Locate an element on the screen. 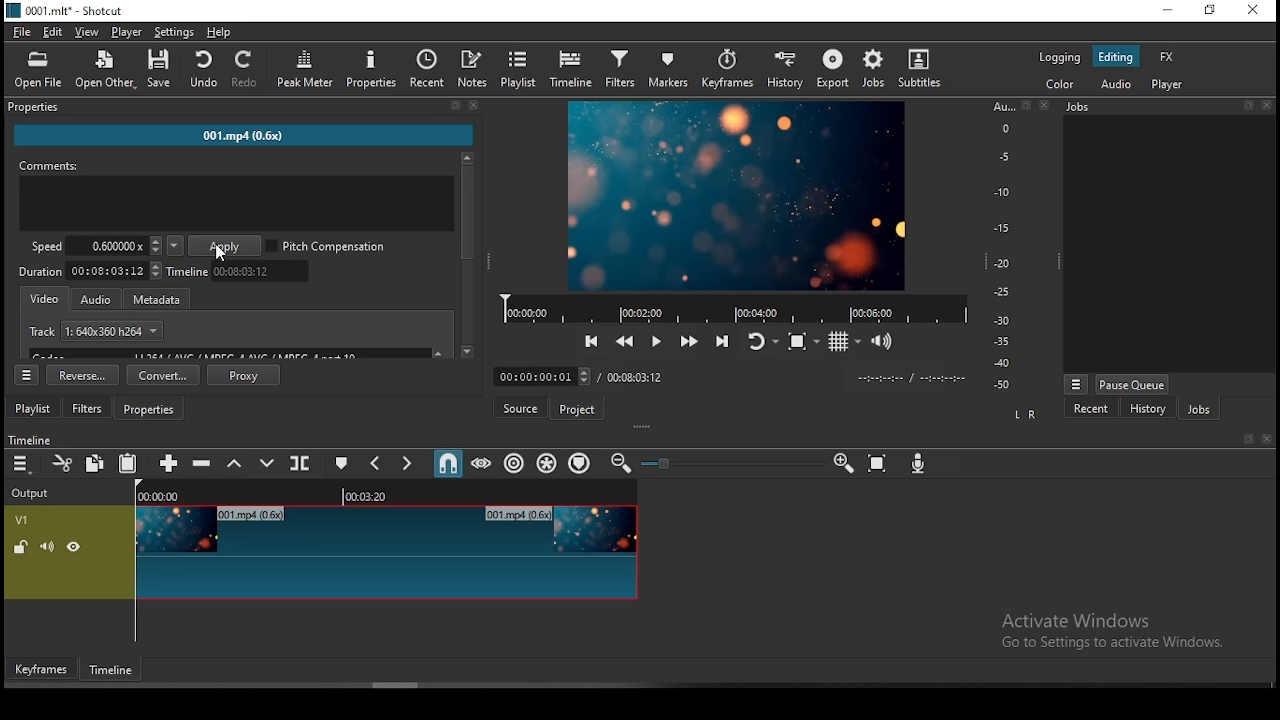  skip to next point is located at coordinates (725, 339).